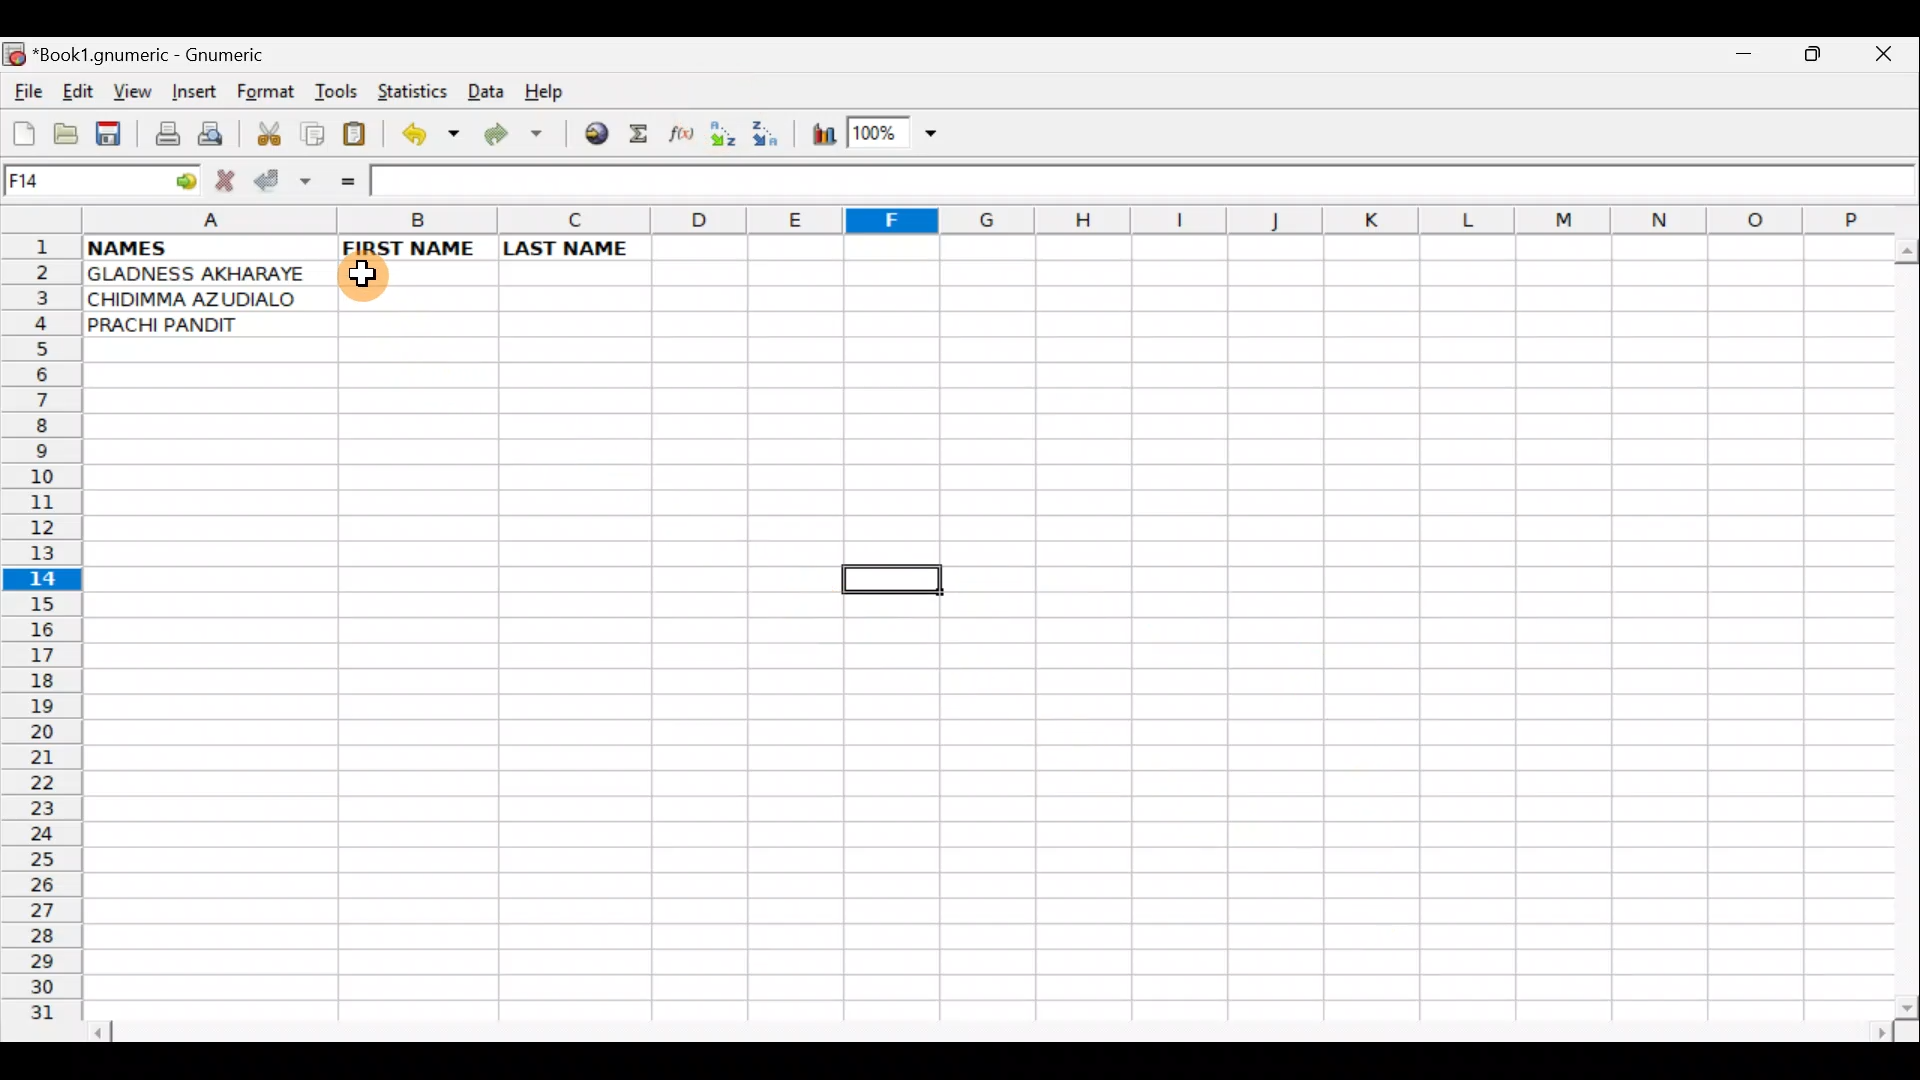  Describe the element at coordinates (230, 177) in the screenshot. I see `Cancel change` at that location.